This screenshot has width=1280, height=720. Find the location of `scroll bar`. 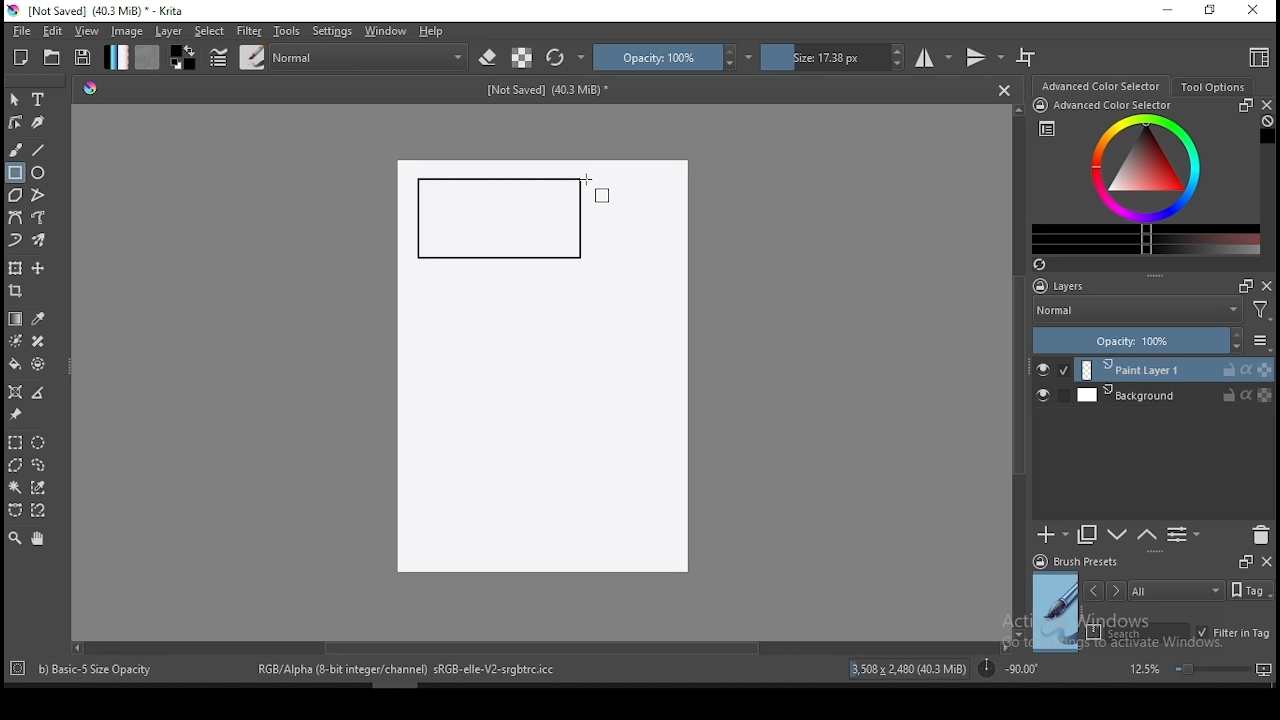

scroll bar is located at coordinates (1020, 370).